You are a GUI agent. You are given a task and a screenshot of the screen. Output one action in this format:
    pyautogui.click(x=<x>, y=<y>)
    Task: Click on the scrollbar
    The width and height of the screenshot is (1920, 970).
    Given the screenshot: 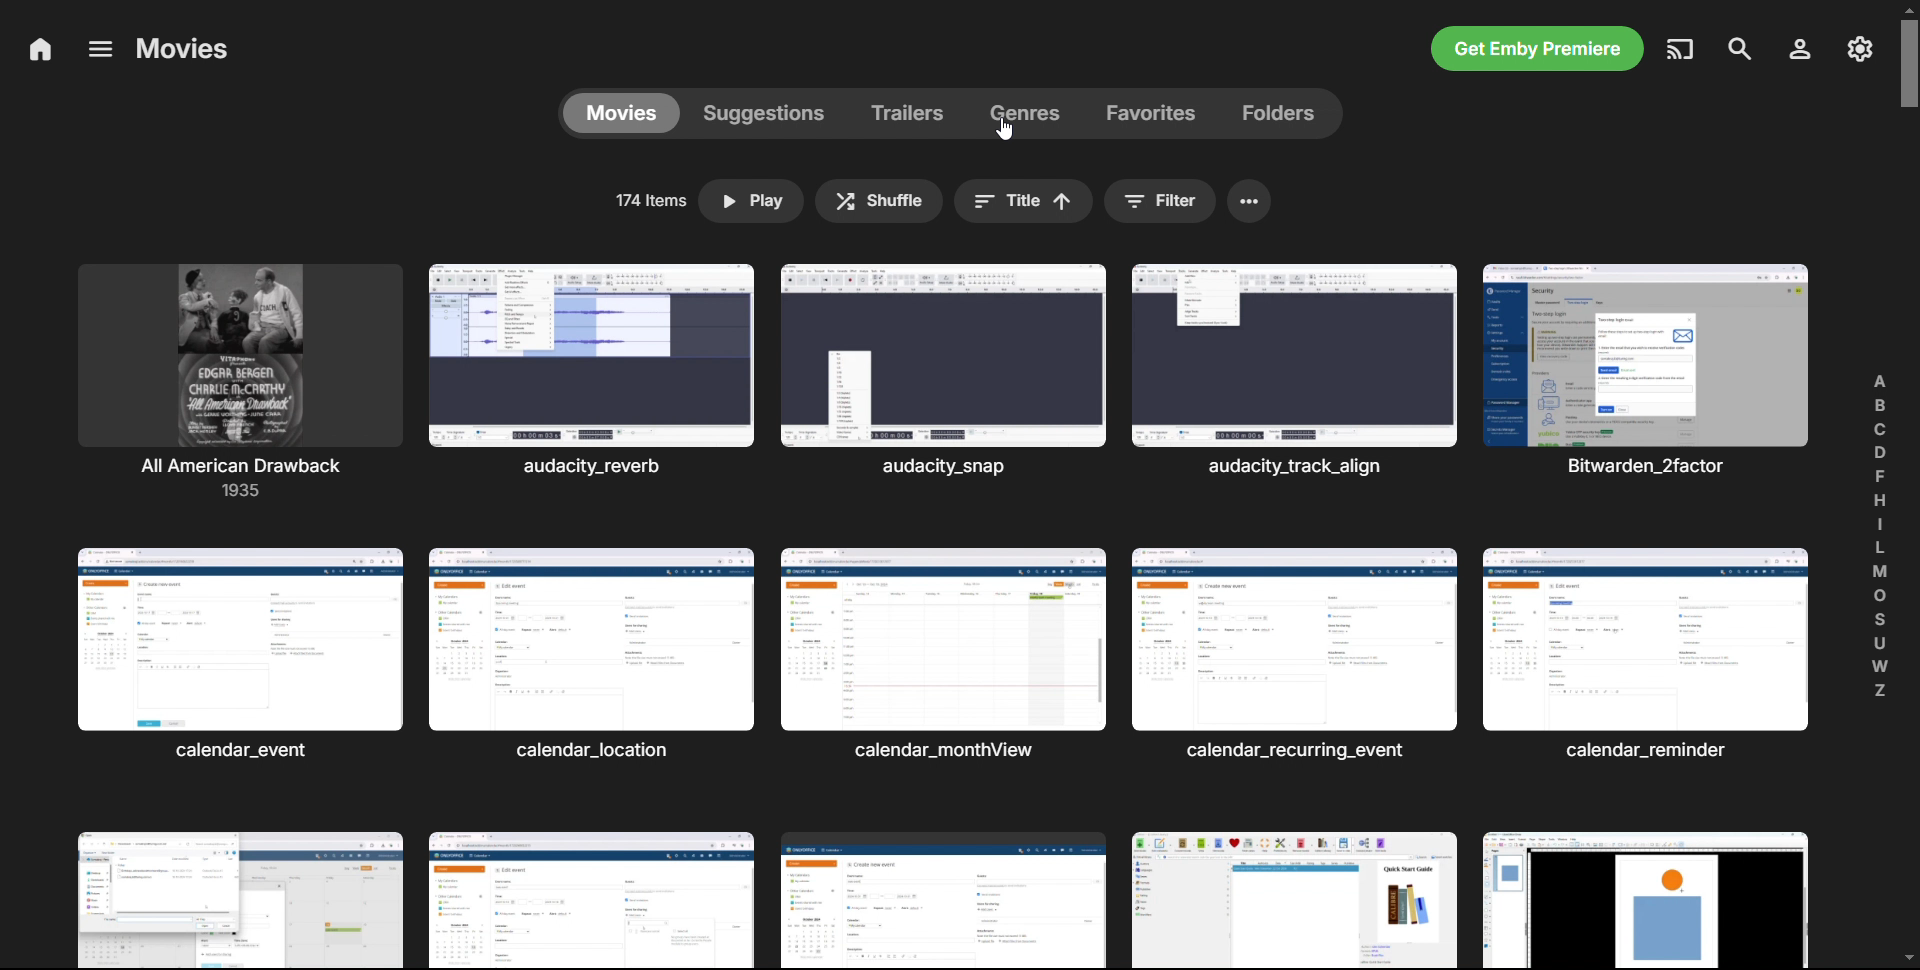 What is the action you would take?
    pyautogui.click(x=1910, y=486)
    